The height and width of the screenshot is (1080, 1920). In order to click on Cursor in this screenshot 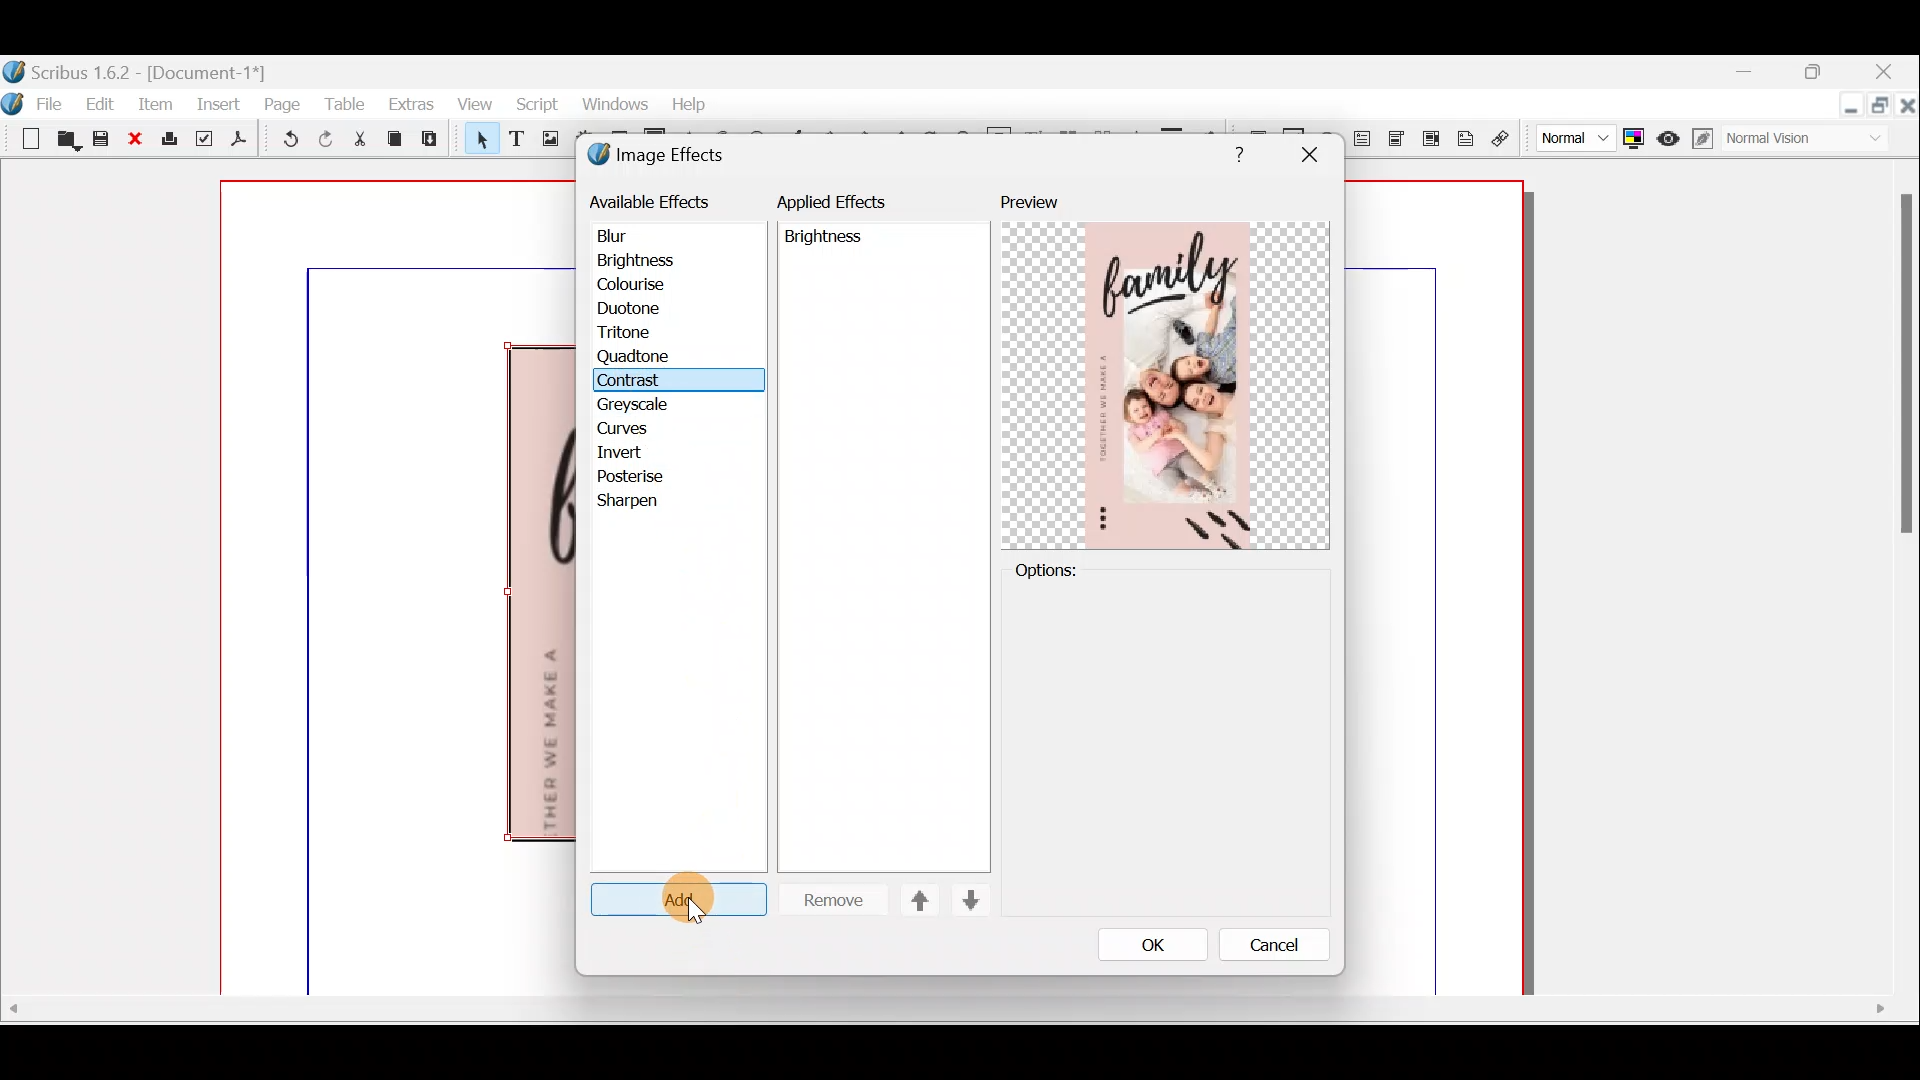, I will do `click(664, 899)`.